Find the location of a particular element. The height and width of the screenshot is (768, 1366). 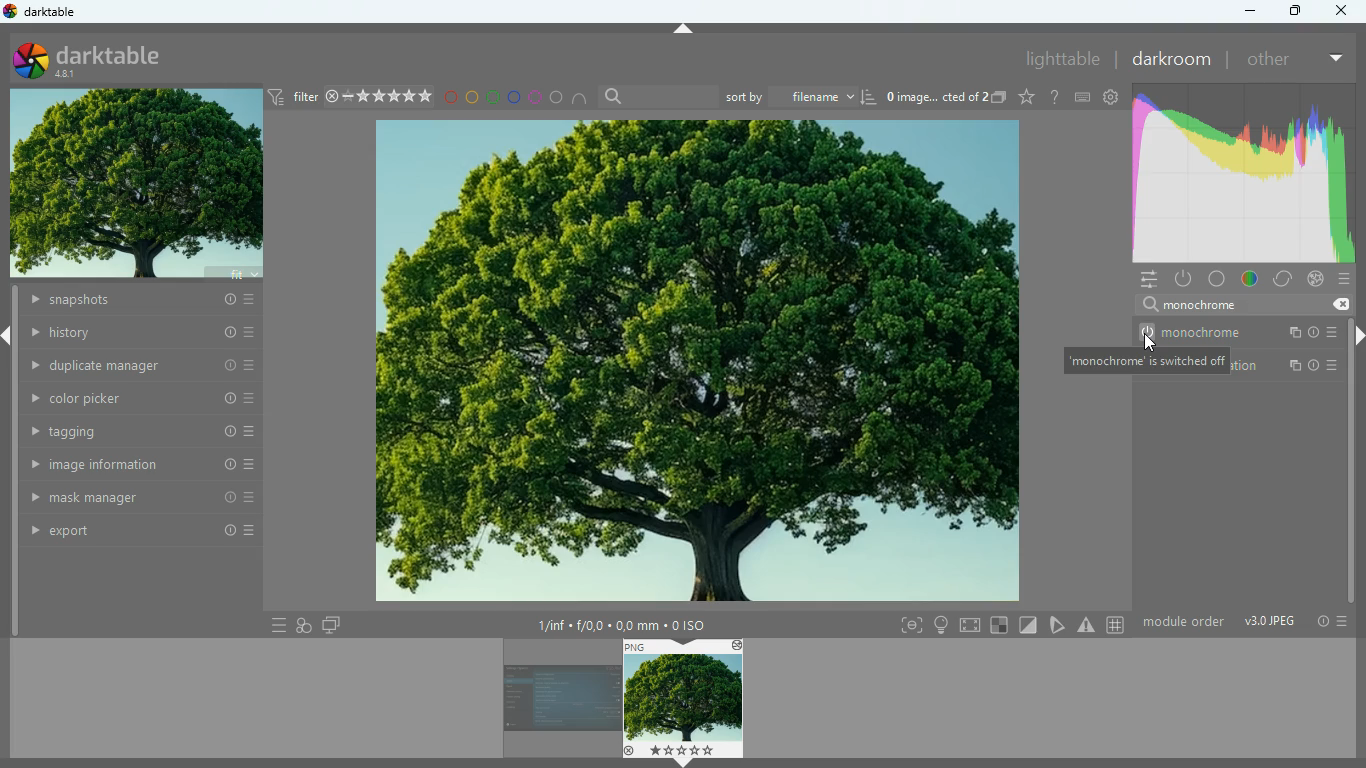

frame is located at coordinates (908, 626).